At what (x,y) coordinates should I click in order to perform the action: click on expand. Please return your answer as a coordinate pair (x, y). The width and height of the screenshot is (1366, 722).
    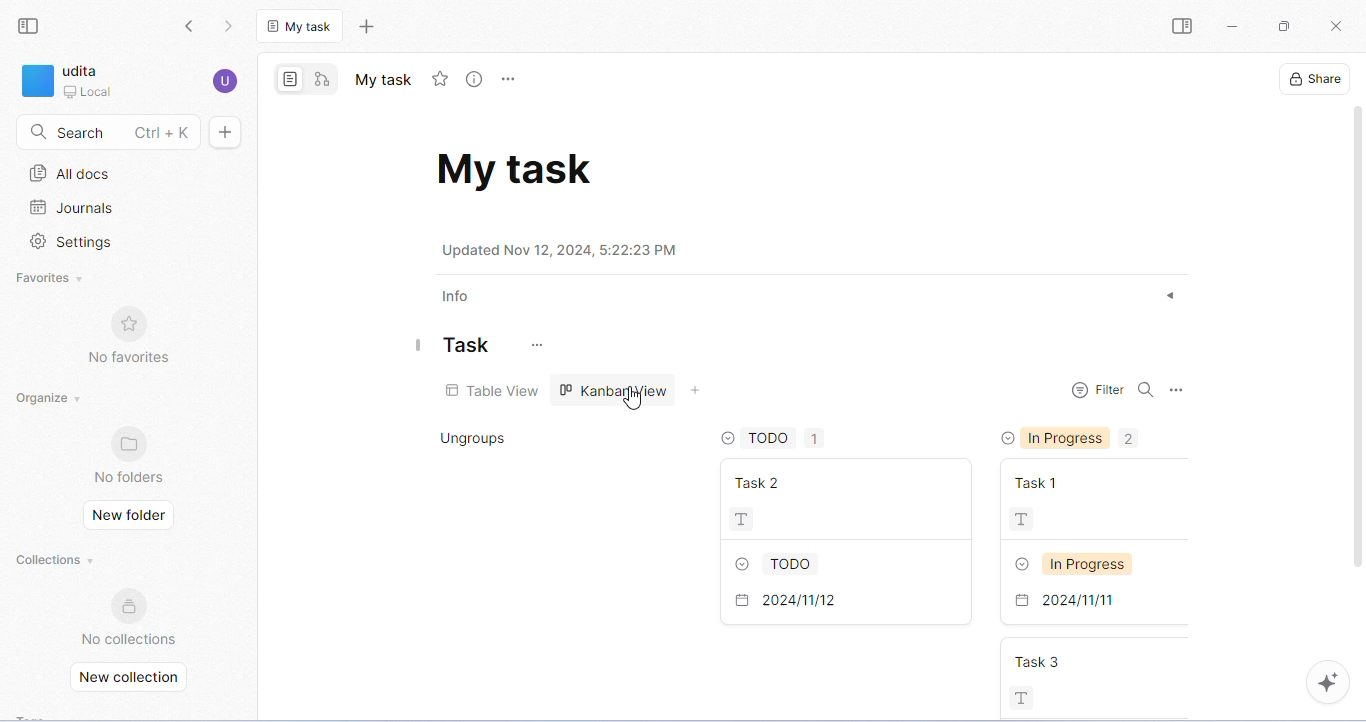
    Looking at the image, I should click on (1170, 297).